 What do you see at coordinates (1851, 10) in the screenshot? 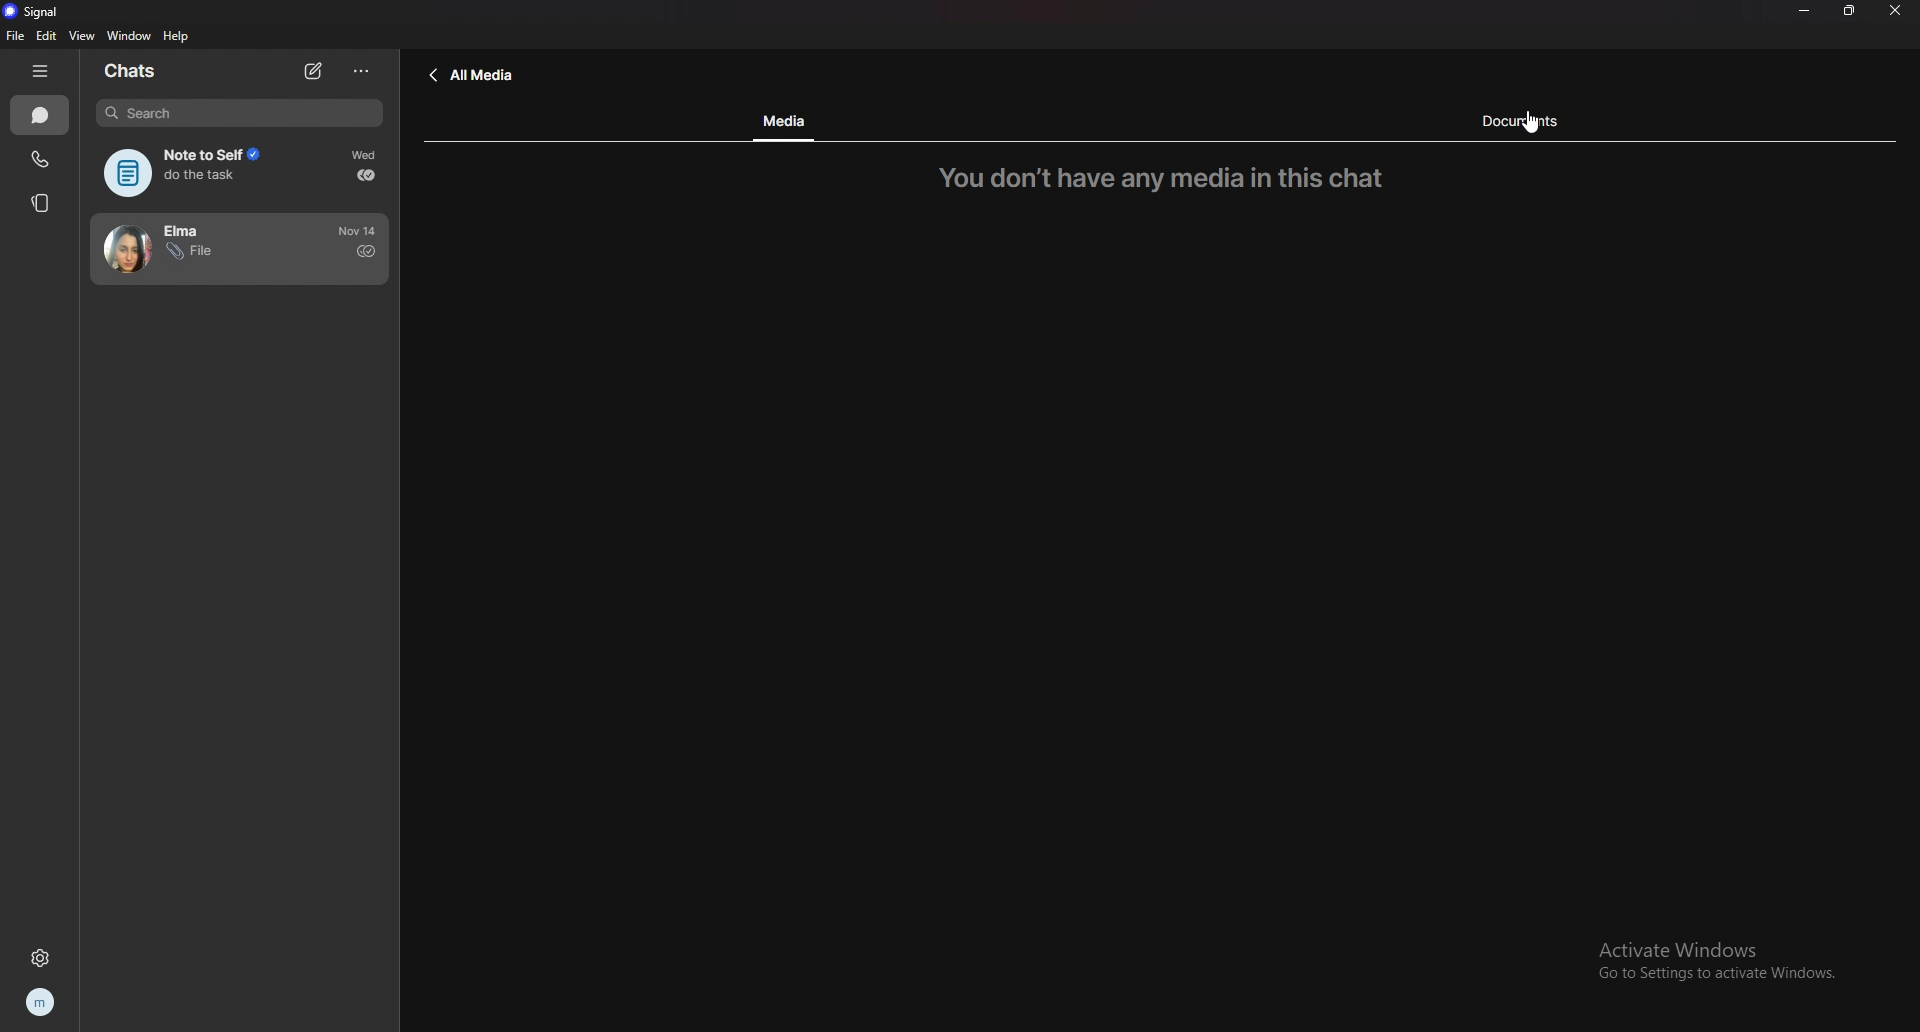
I see `resize` at bounding box center [1851, 10].